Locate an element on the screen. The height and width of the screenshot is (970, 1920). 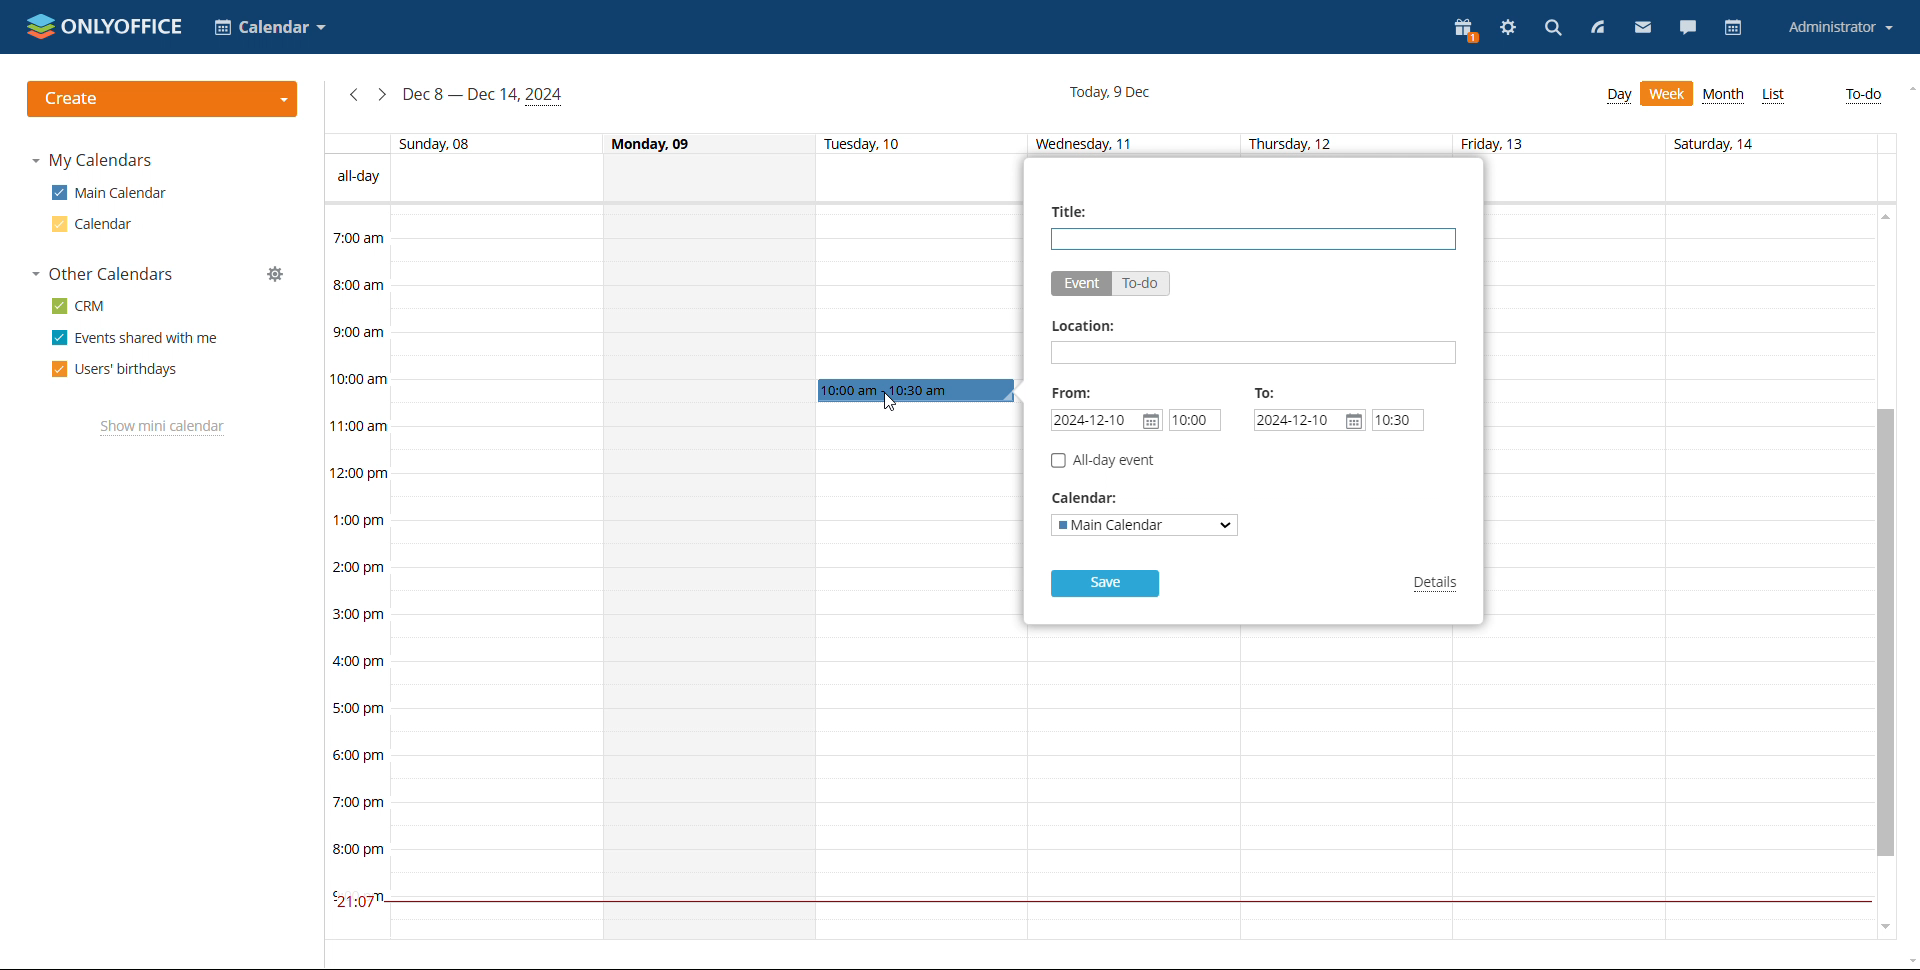
create is located at coordinates (164, 99).